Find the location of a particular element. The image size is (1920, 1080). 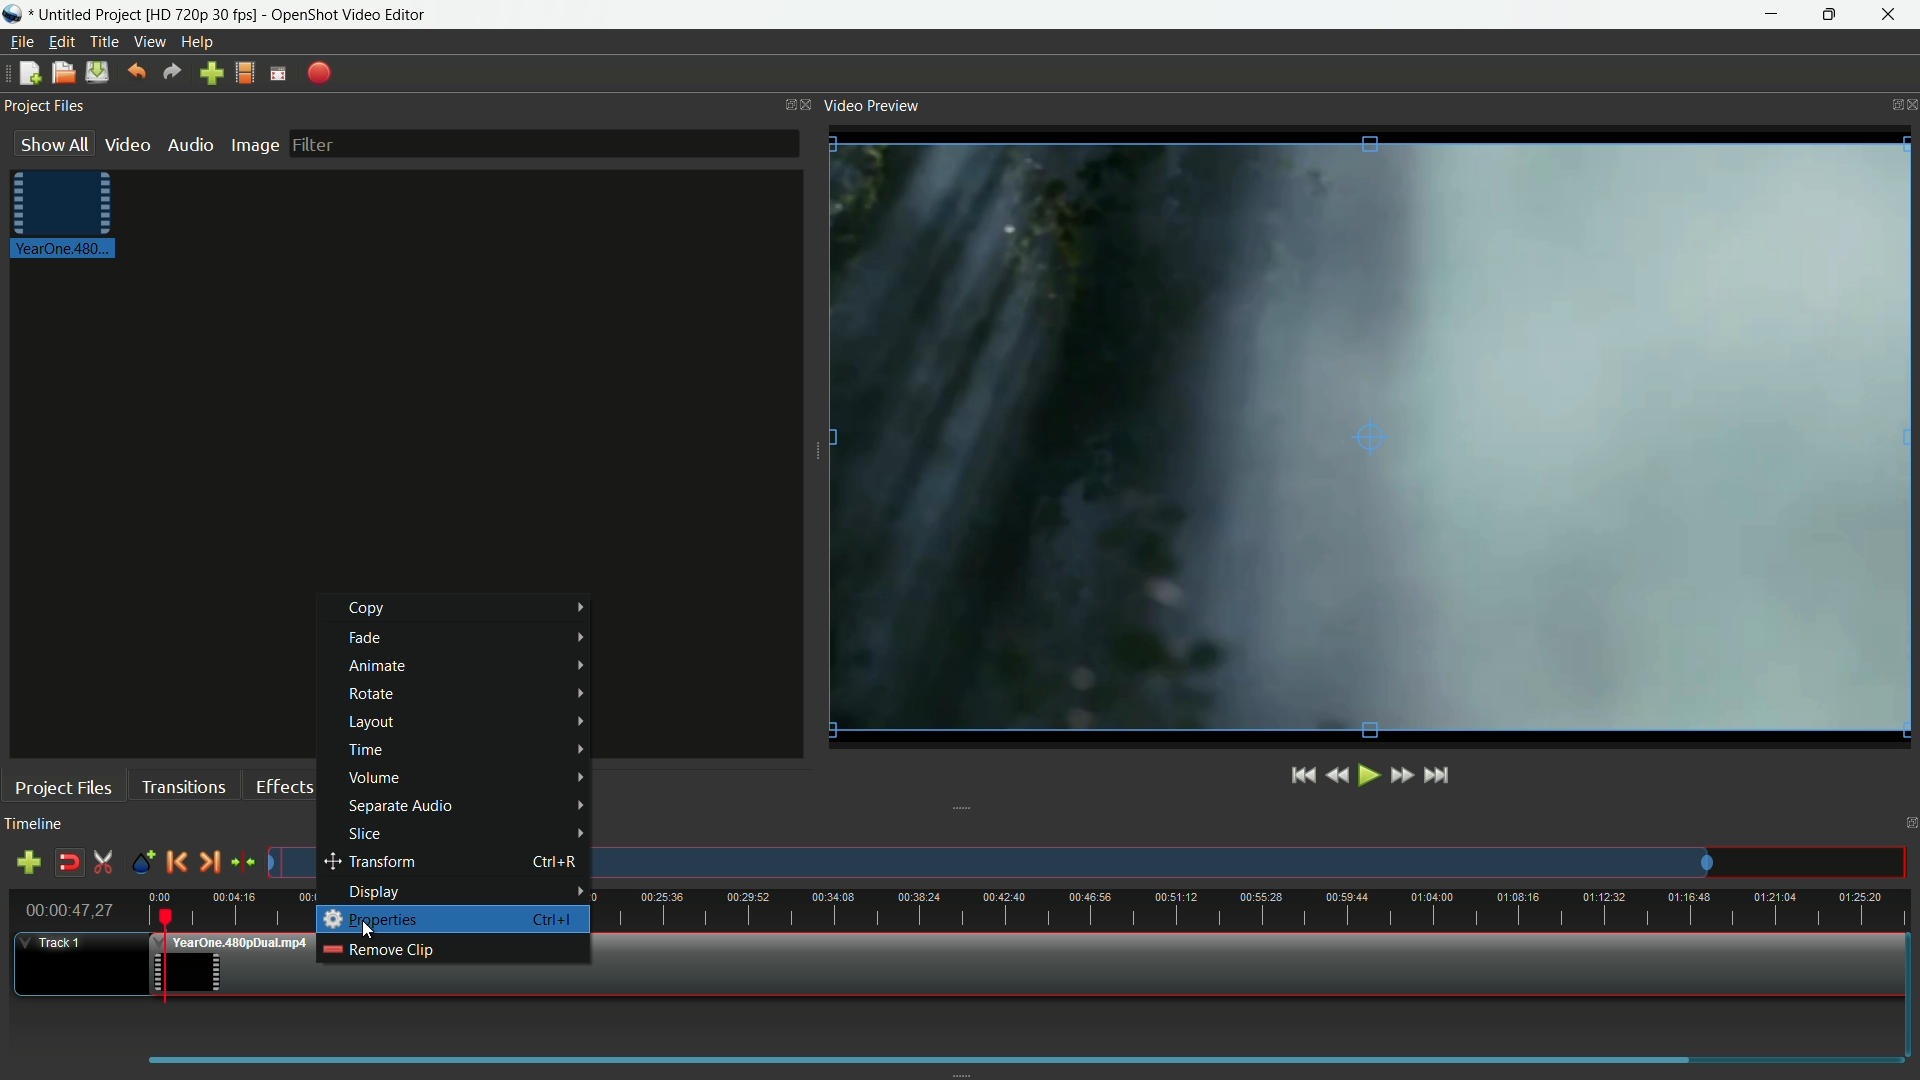

tracks preview is located at coordinates (1169, 864).